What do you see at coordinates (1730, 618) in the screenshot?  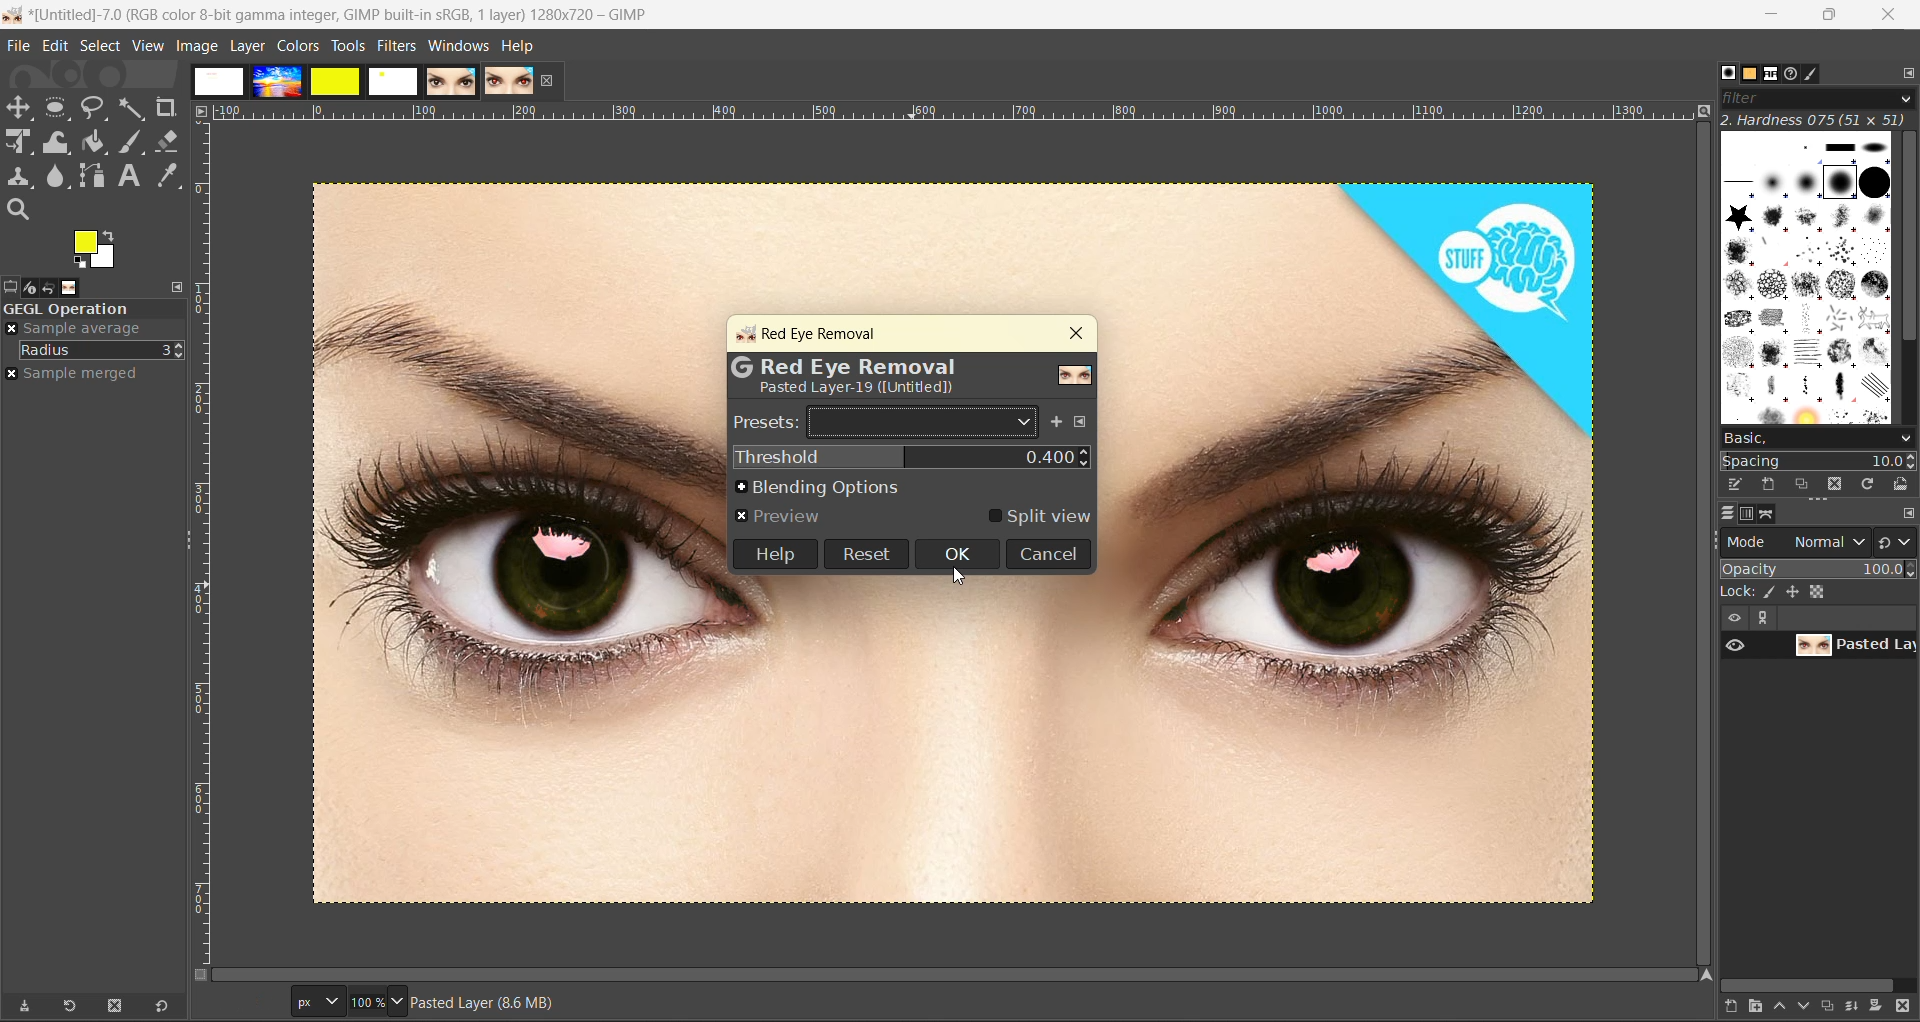 I see `view` at bounding box center [1730, 618].